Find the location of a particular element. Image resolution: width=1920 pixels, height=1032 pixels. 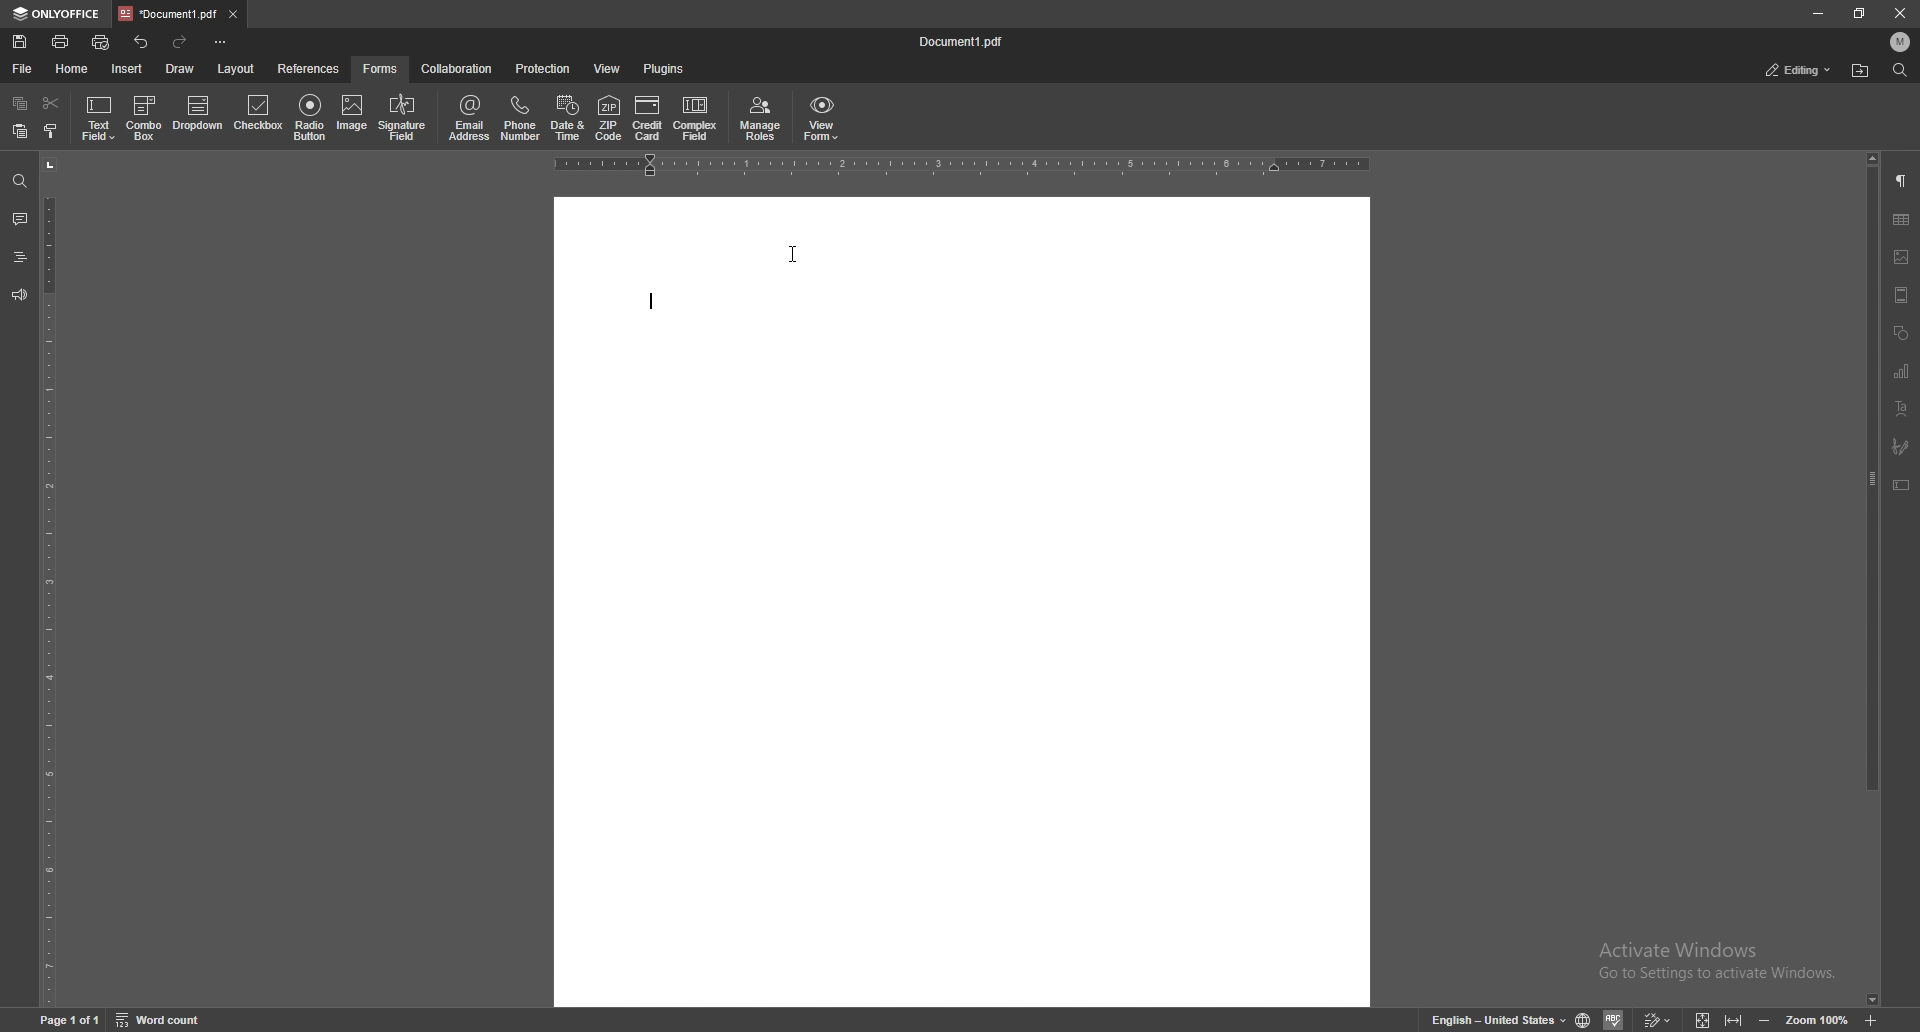

view is located at coordinates (606, 69).